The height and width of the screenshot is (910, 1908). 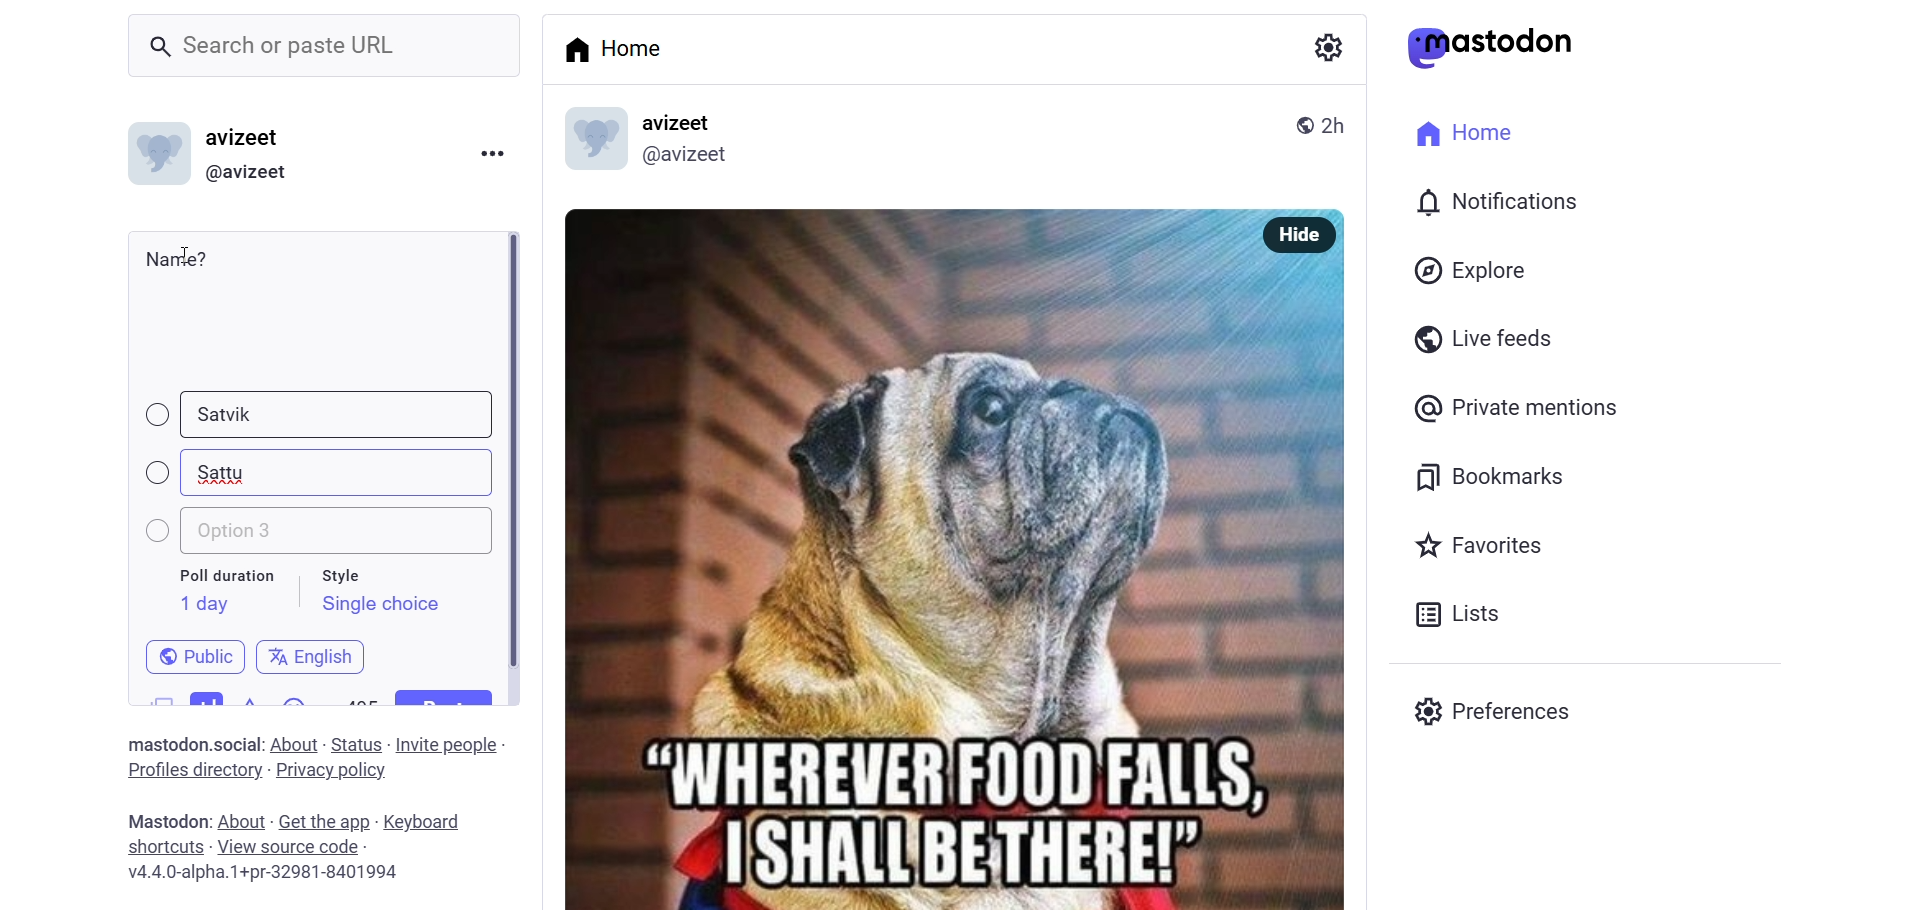 What do you see at coordinates (292, 745) in the screenshot?
I see `about` at bounding box center [292, 745].